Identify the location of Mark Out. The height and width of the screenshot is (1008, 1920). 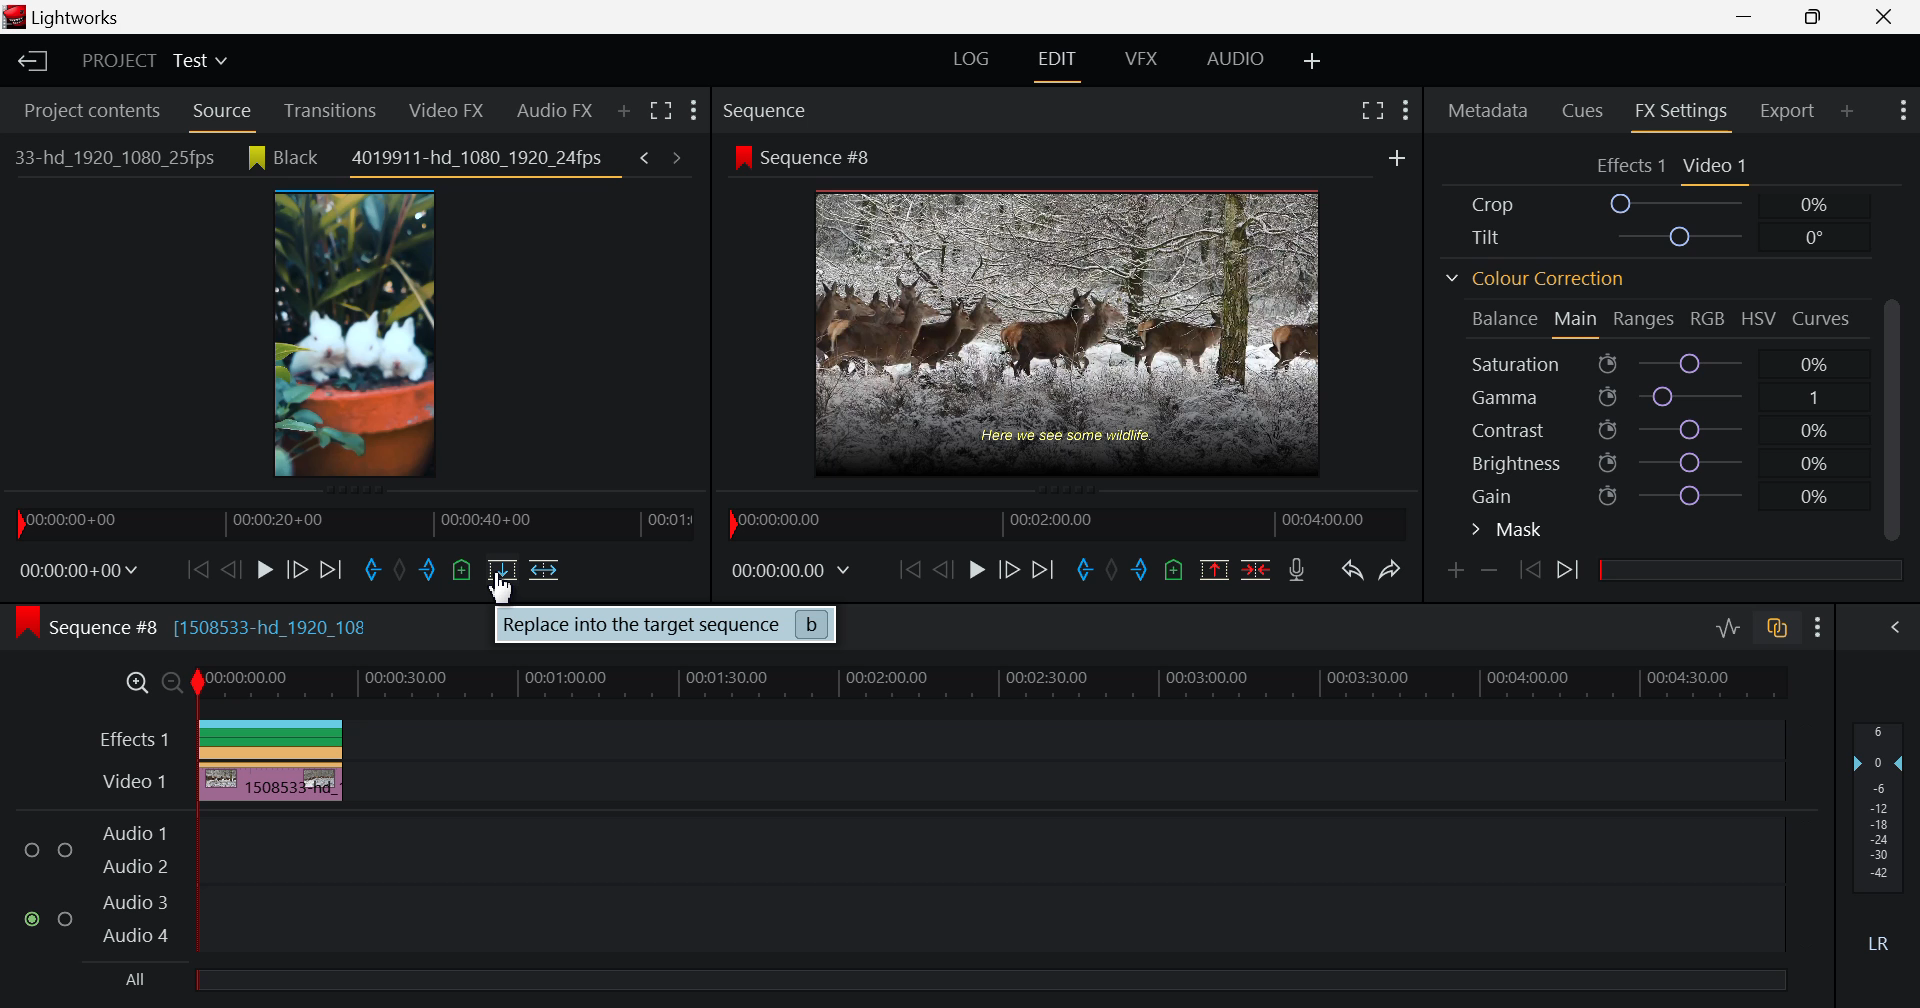
(1141, 572).